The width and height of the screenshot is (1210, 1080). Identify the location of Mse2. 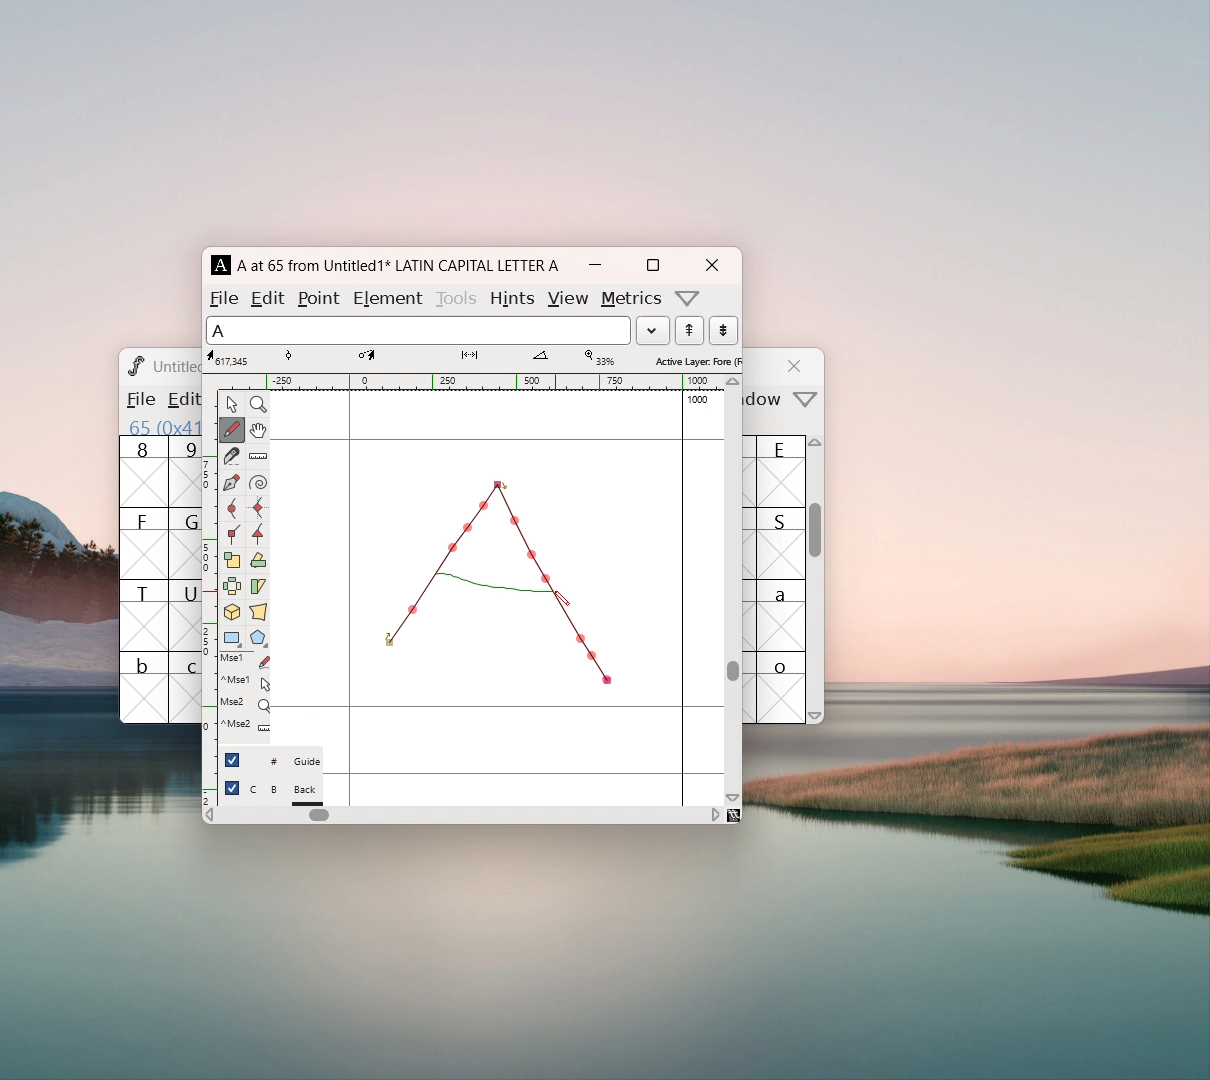
(245, 703).